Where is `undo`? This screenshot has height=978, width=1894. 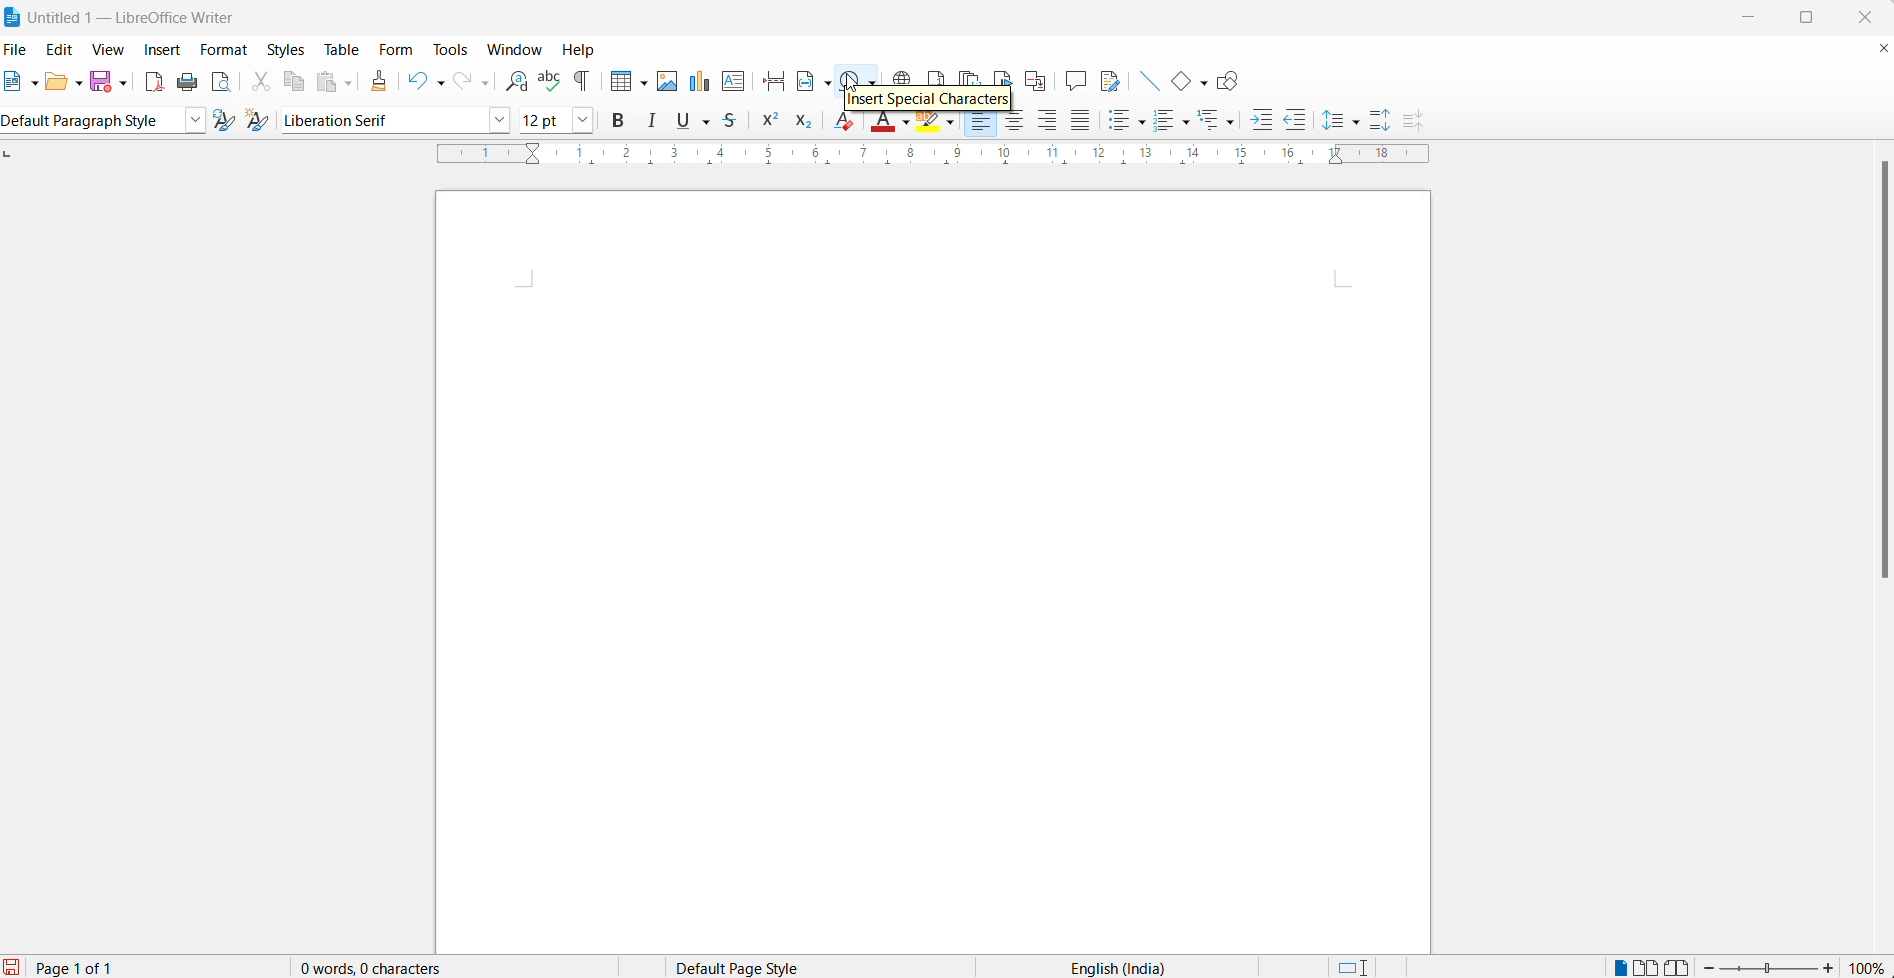 undo is located at coordinates (413, 80).